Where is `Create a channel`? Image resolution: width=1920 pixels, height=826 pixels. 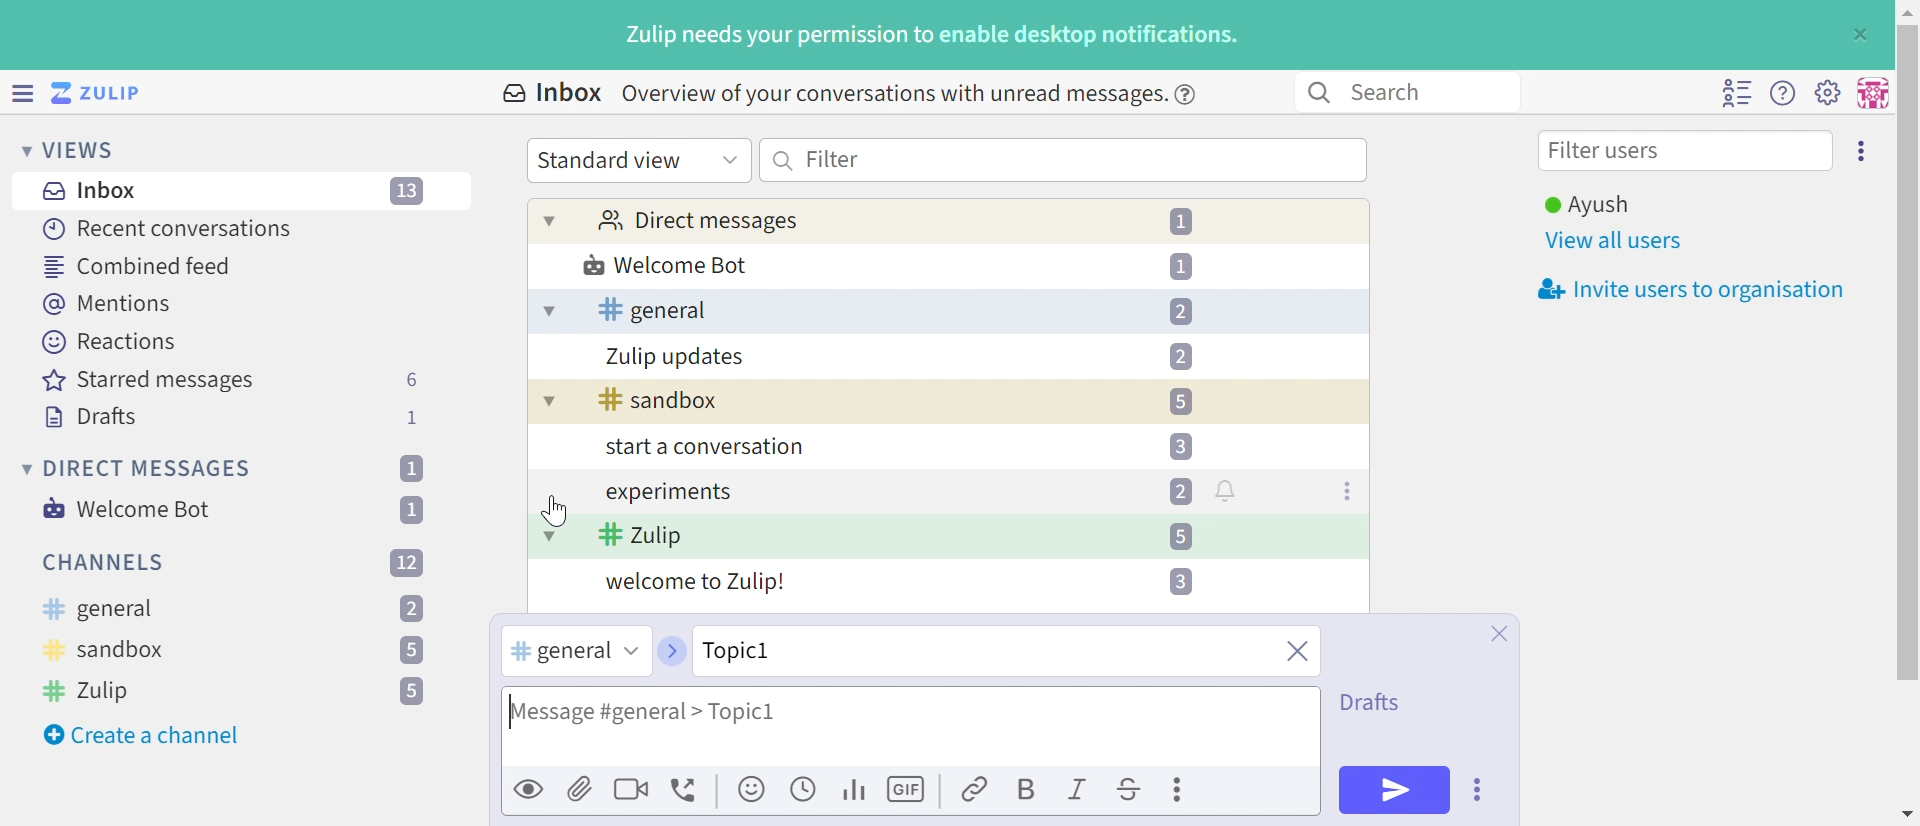 Create a channel is located at coordinates (145, 735).